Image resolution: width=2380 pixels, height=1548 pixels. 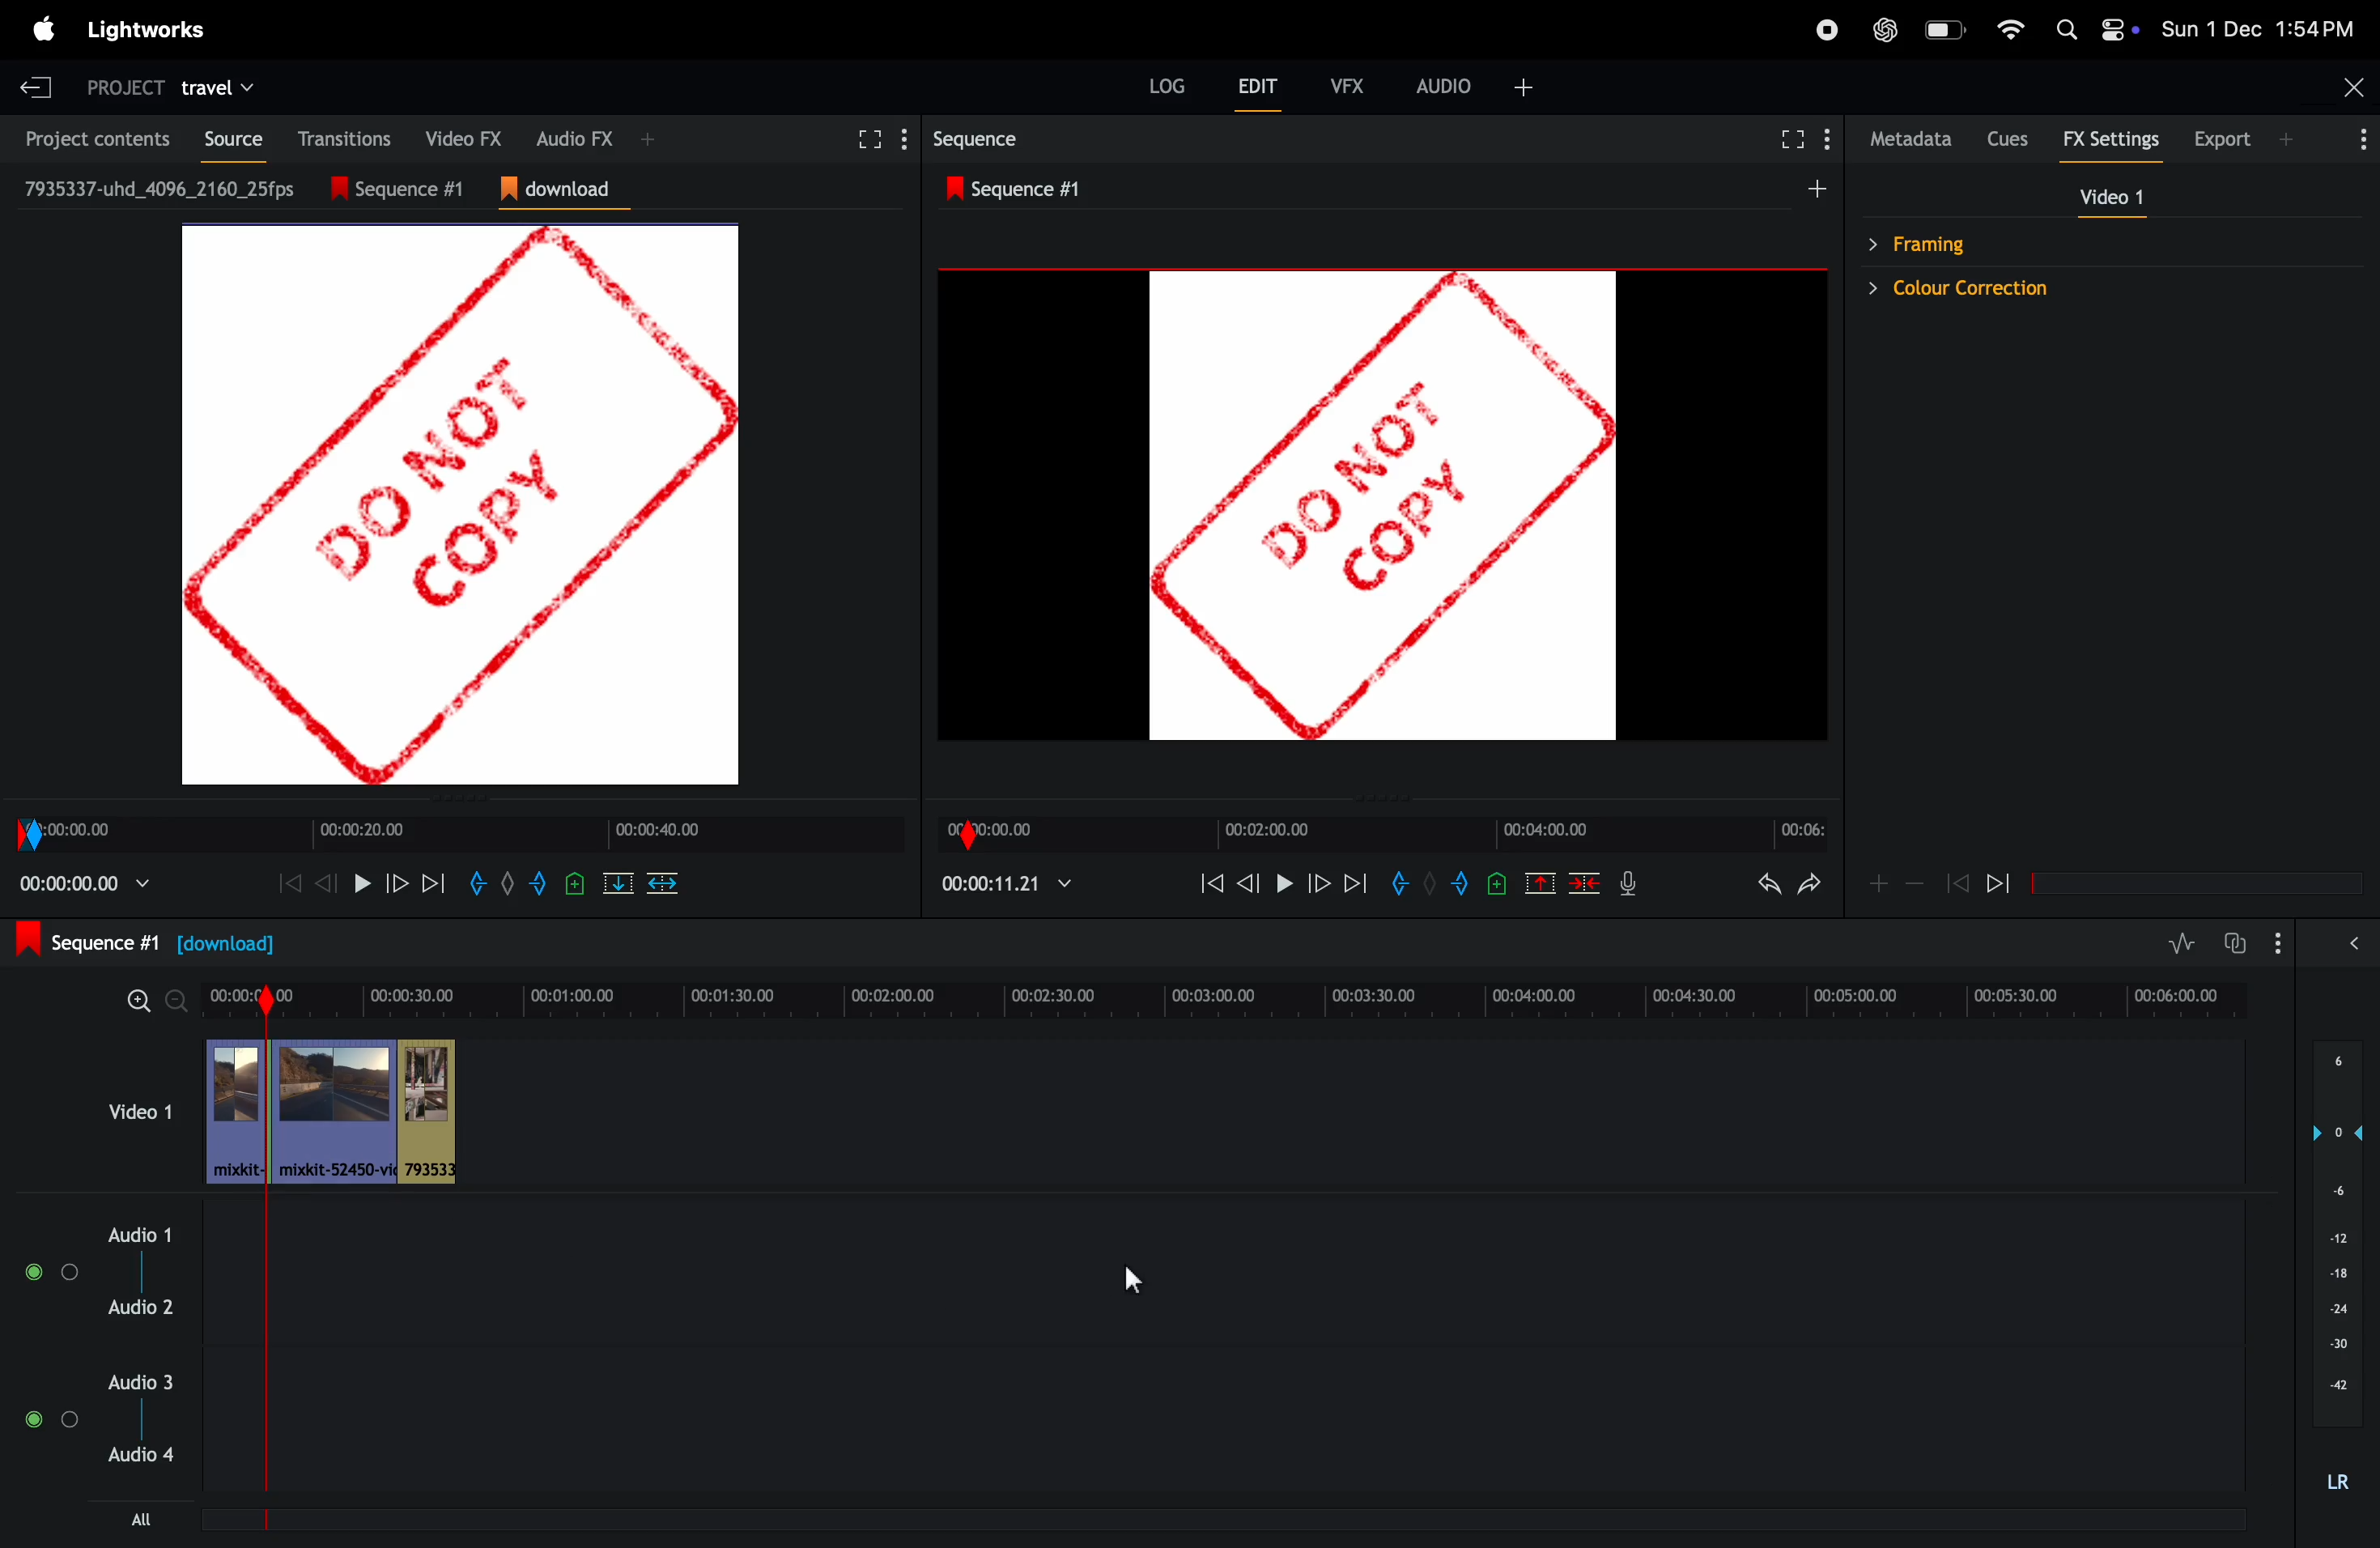 What do you see at coordinates (1827, 30) in the screenshot?
I see `record` at bounding box center [1827, 30].